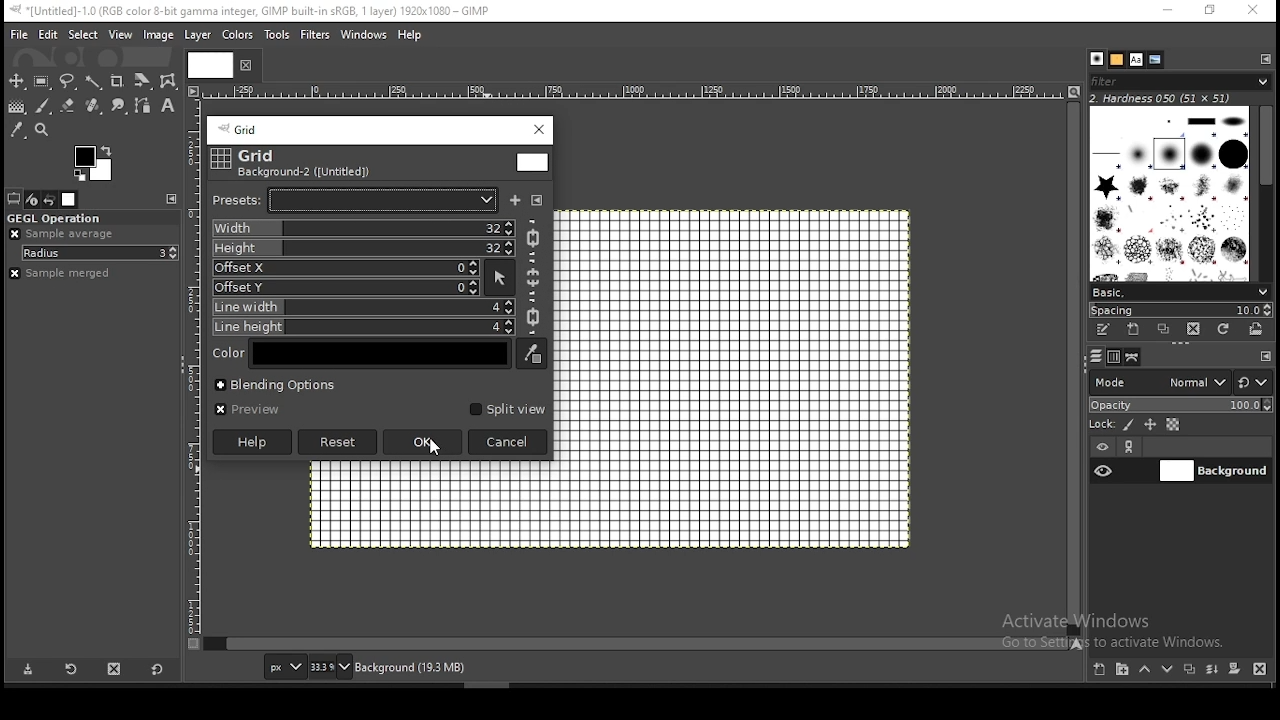 This screenshot has width=1280, height=720. What do you see at coordinates (1136, 59) in the screenshot?
I see `fonts` at bounding box center [1136, 59].